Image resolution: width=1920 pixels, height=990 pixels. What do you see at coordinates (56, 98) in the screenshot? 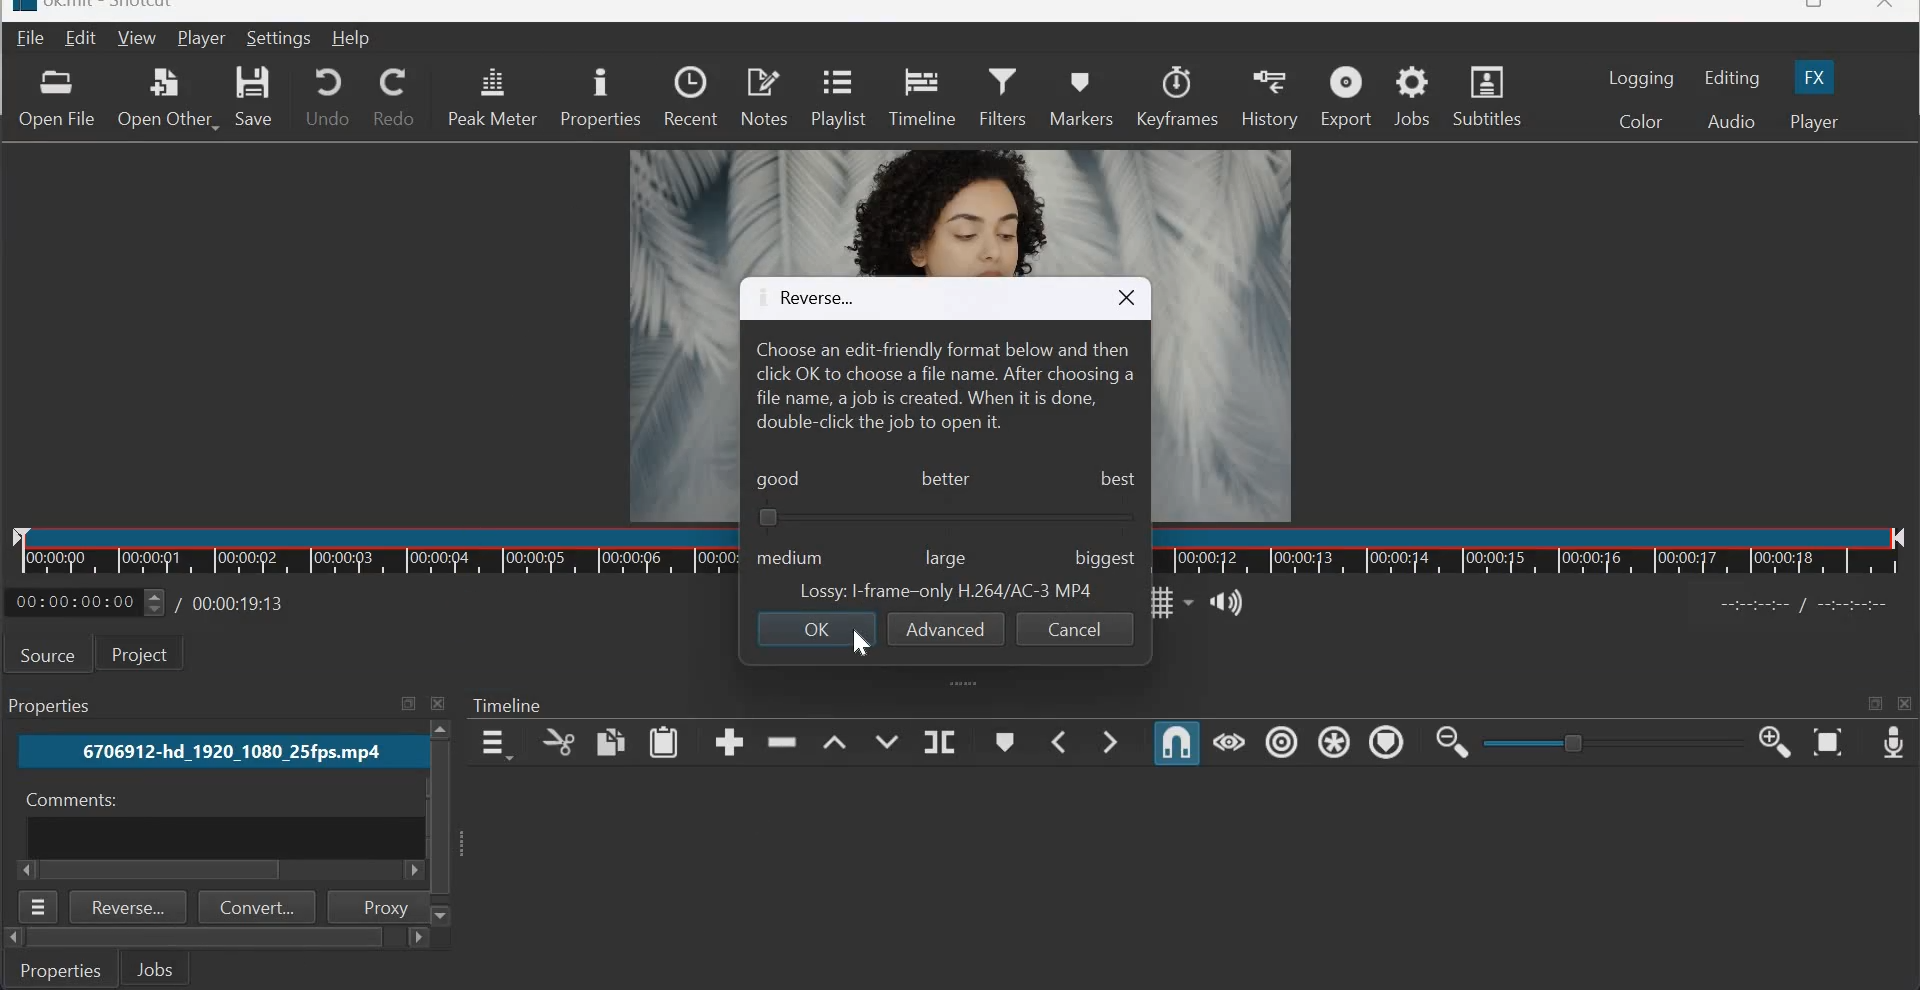
I see `Open file` at bounding box center [56, 98].